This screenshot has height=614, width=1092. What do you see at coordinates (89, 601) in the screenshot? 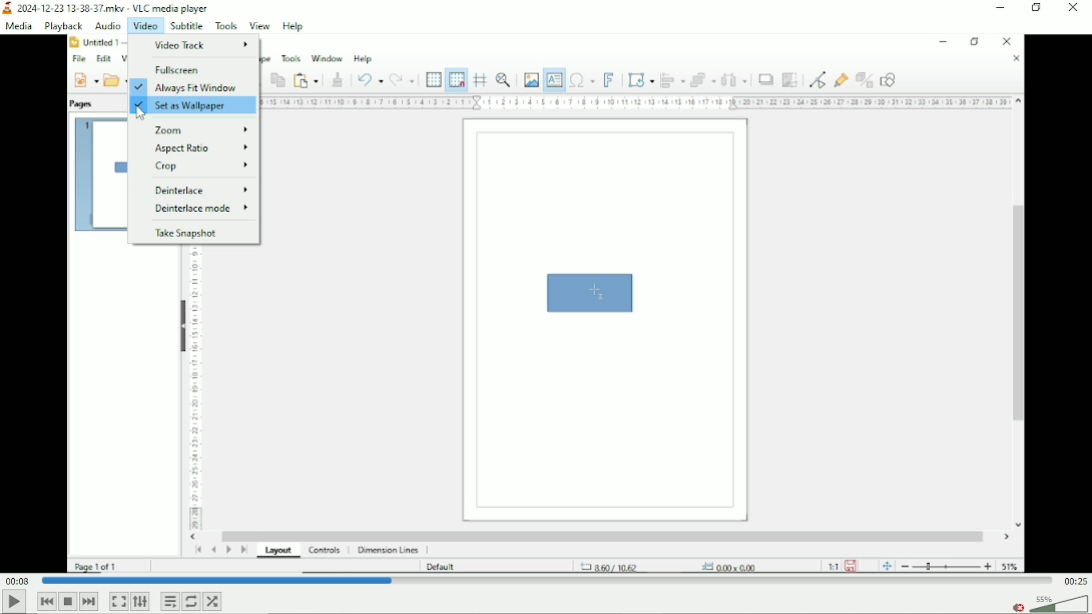
I see `Next` at bounding box center [89, 601].